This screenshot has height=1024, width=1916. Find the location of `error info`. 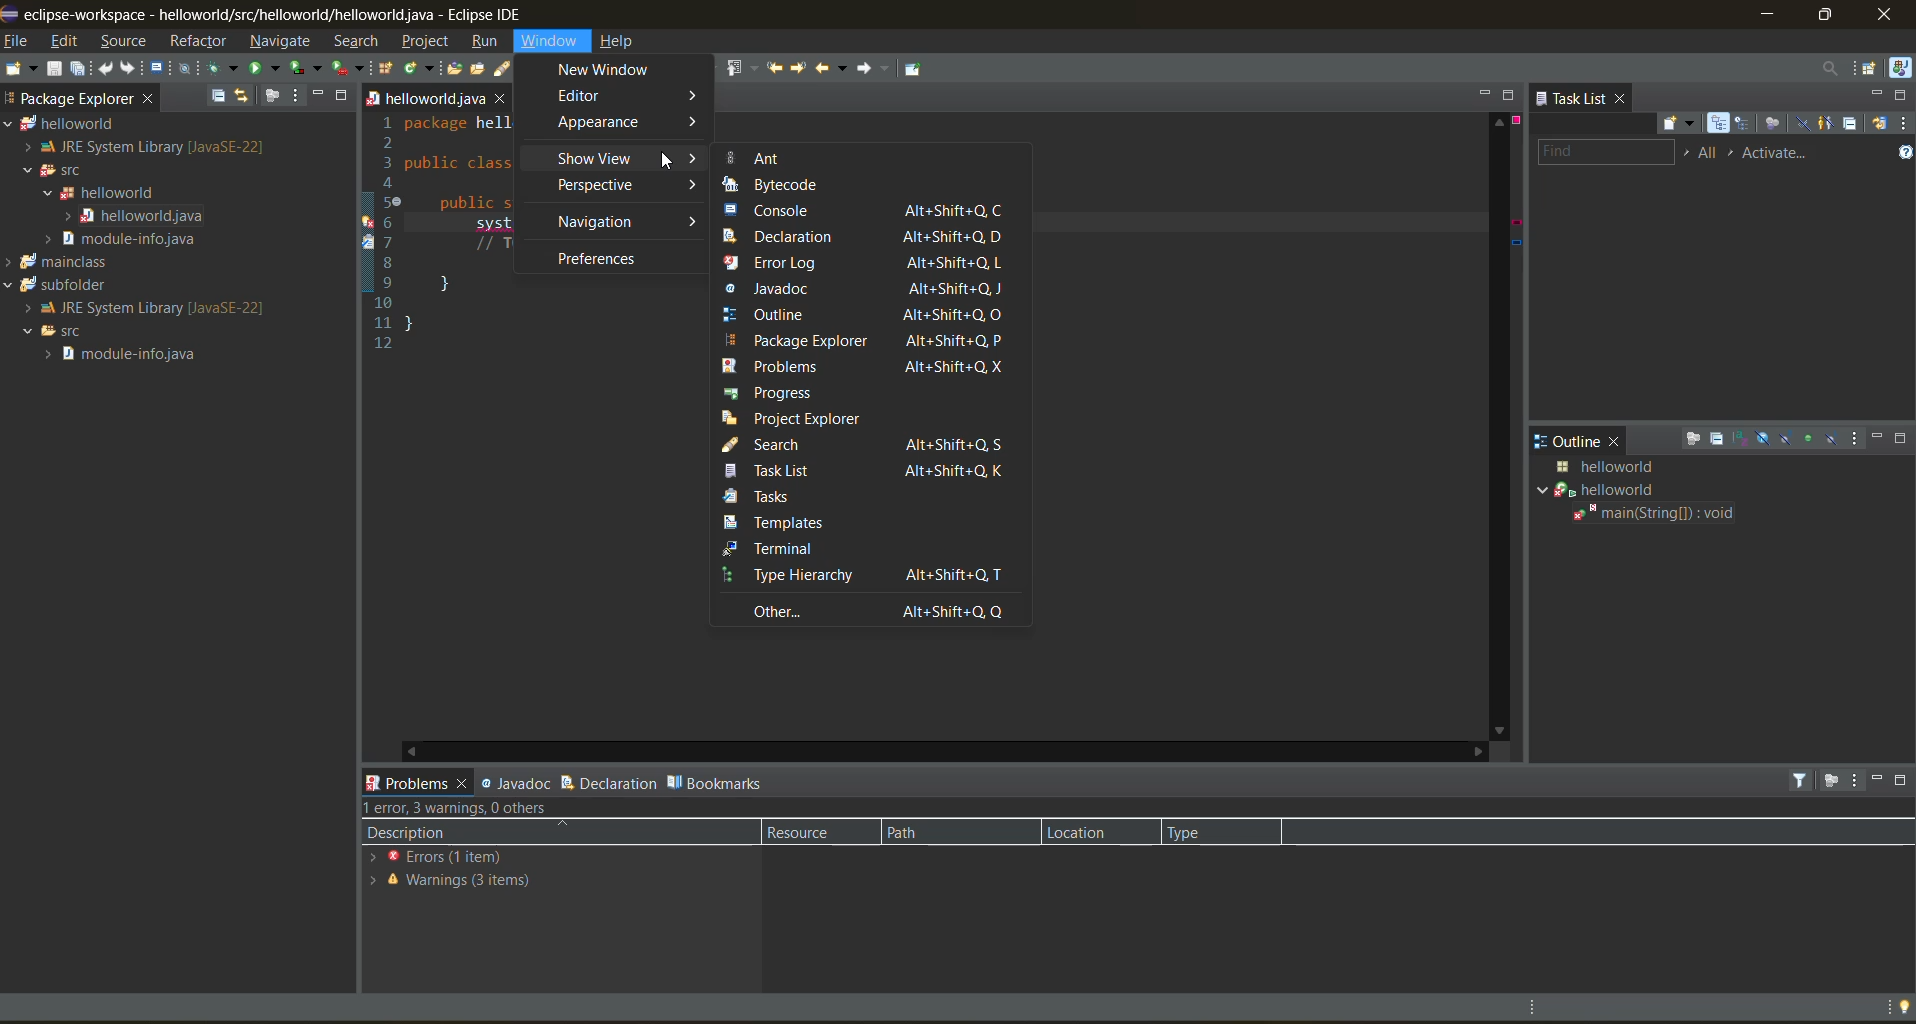

error info is located at coordinates (1514, 192).